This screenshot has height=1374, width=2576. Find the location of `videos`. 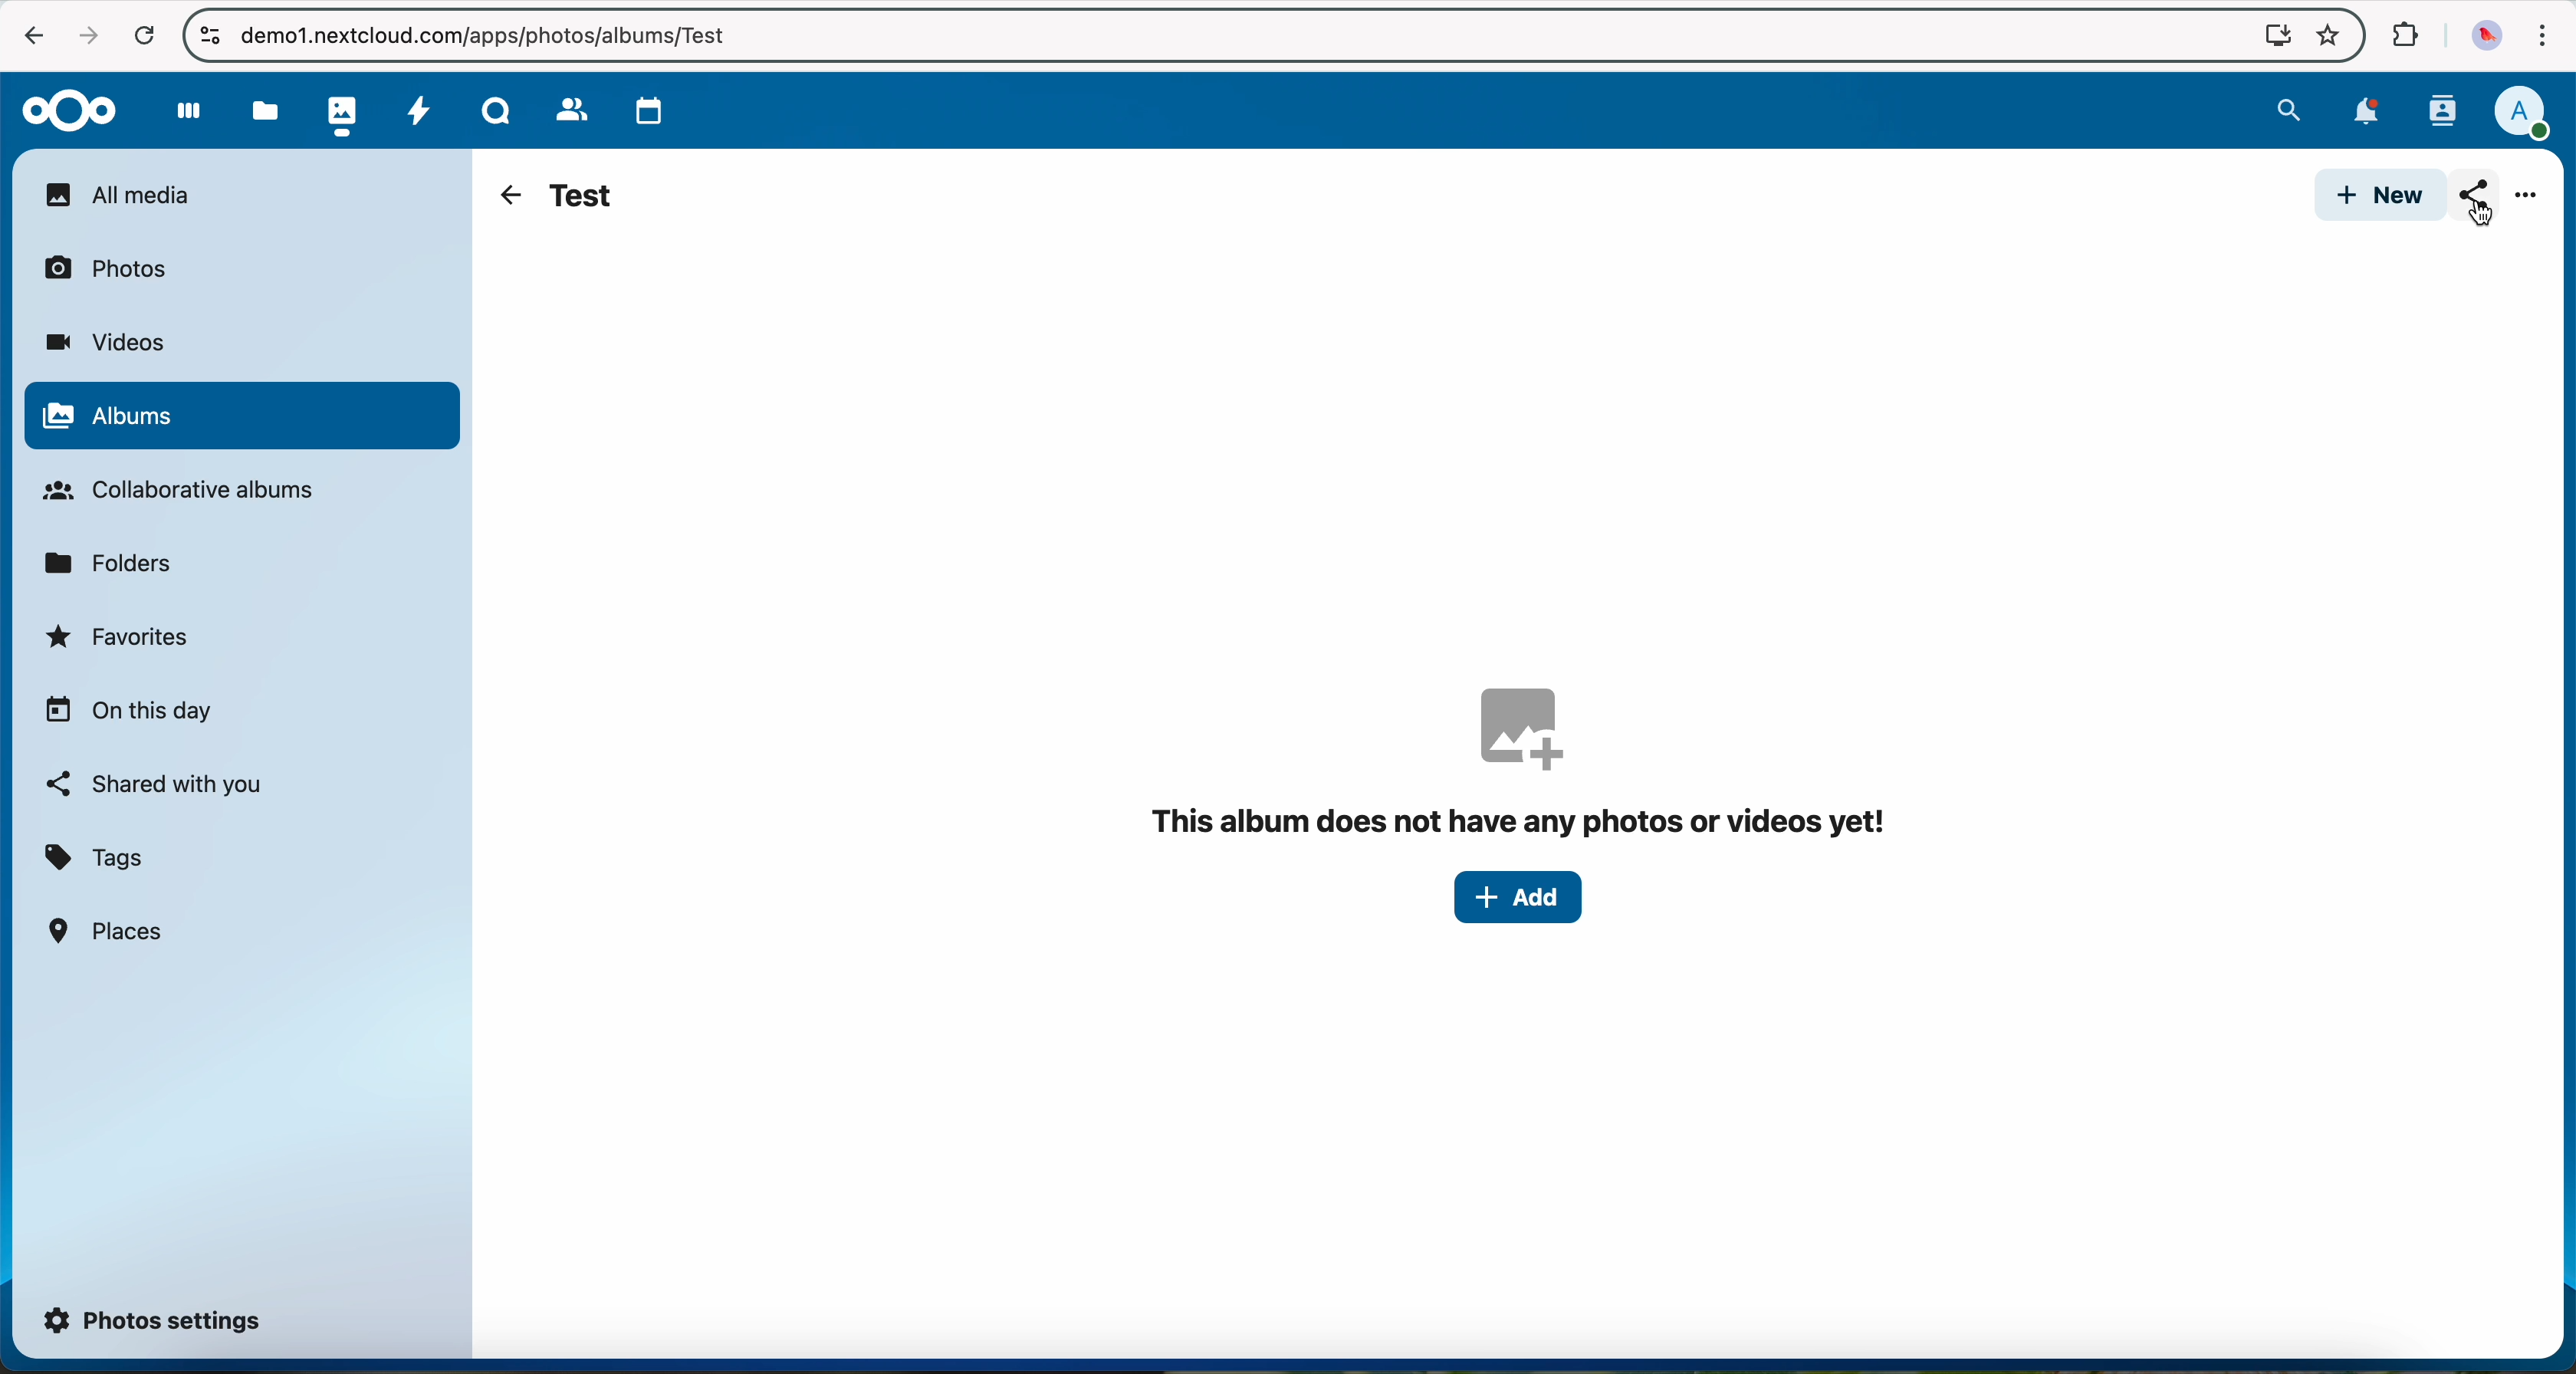

videos is located at coordinates (104, 342).